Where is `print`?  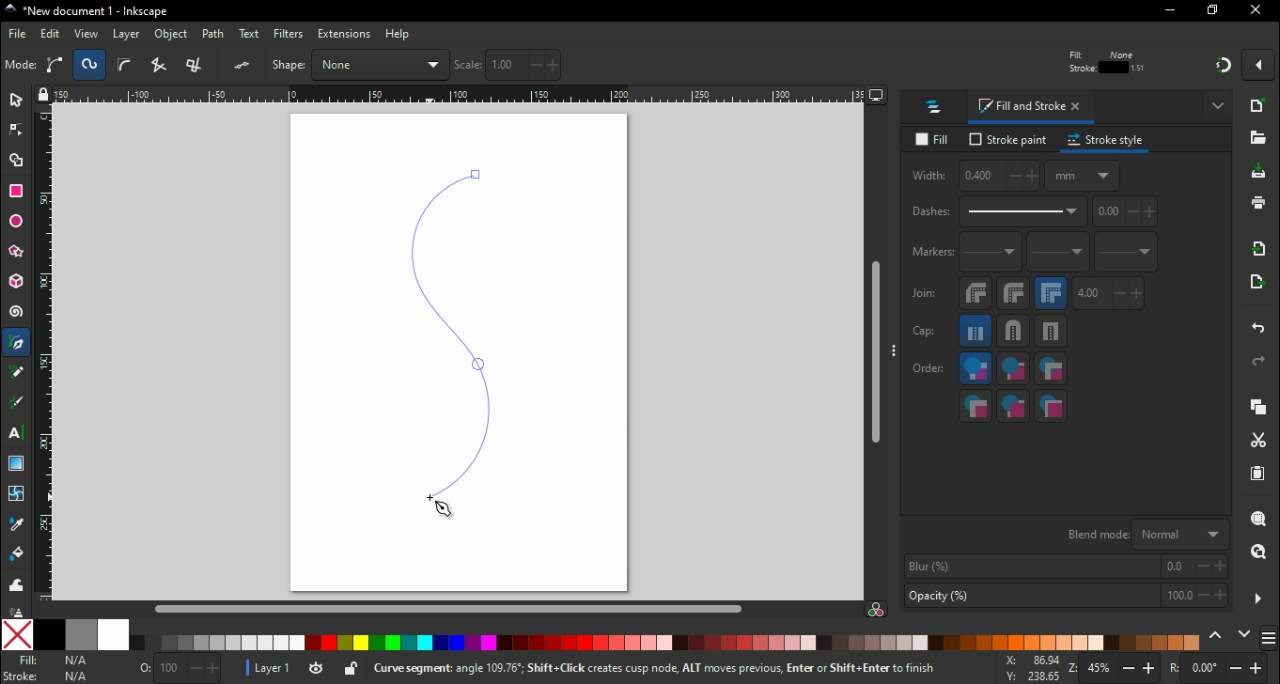 print is located at coordinates (1260, 203).